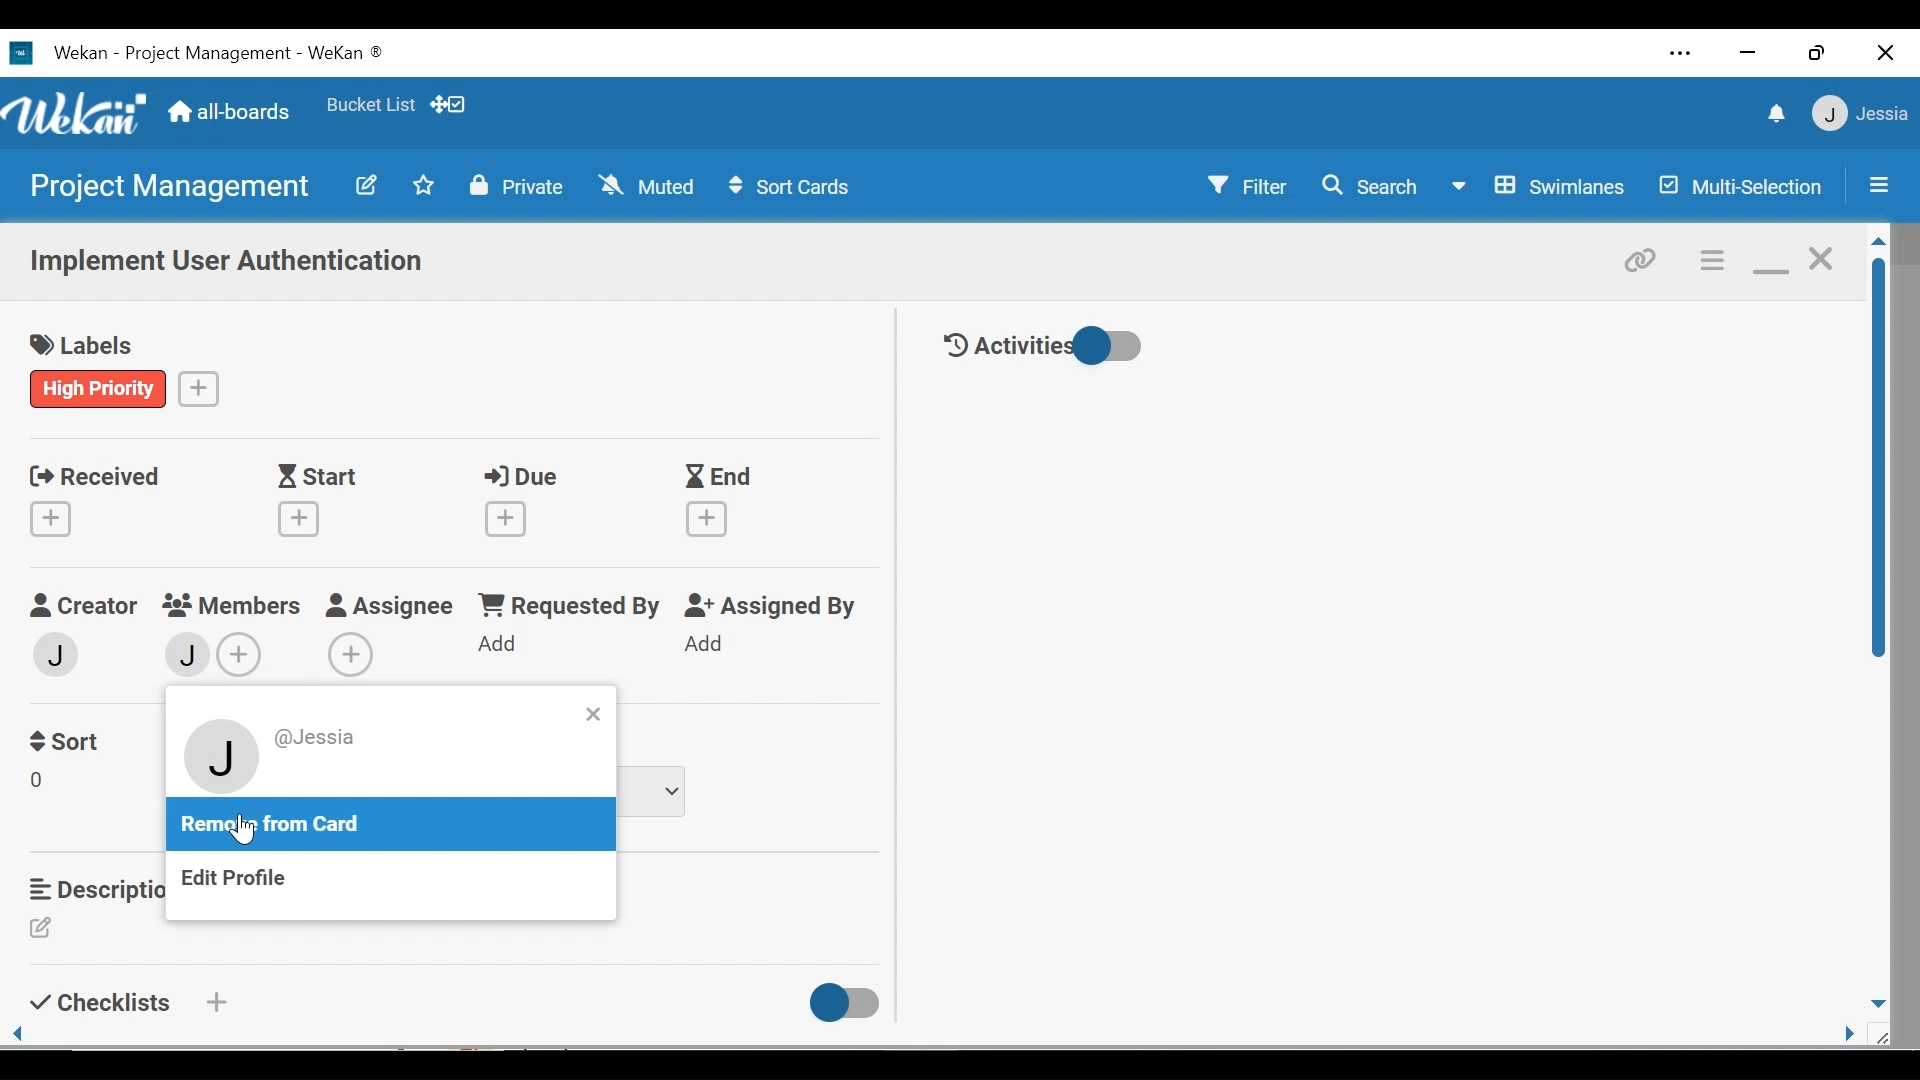  I want to click on add, so click(242, 655).